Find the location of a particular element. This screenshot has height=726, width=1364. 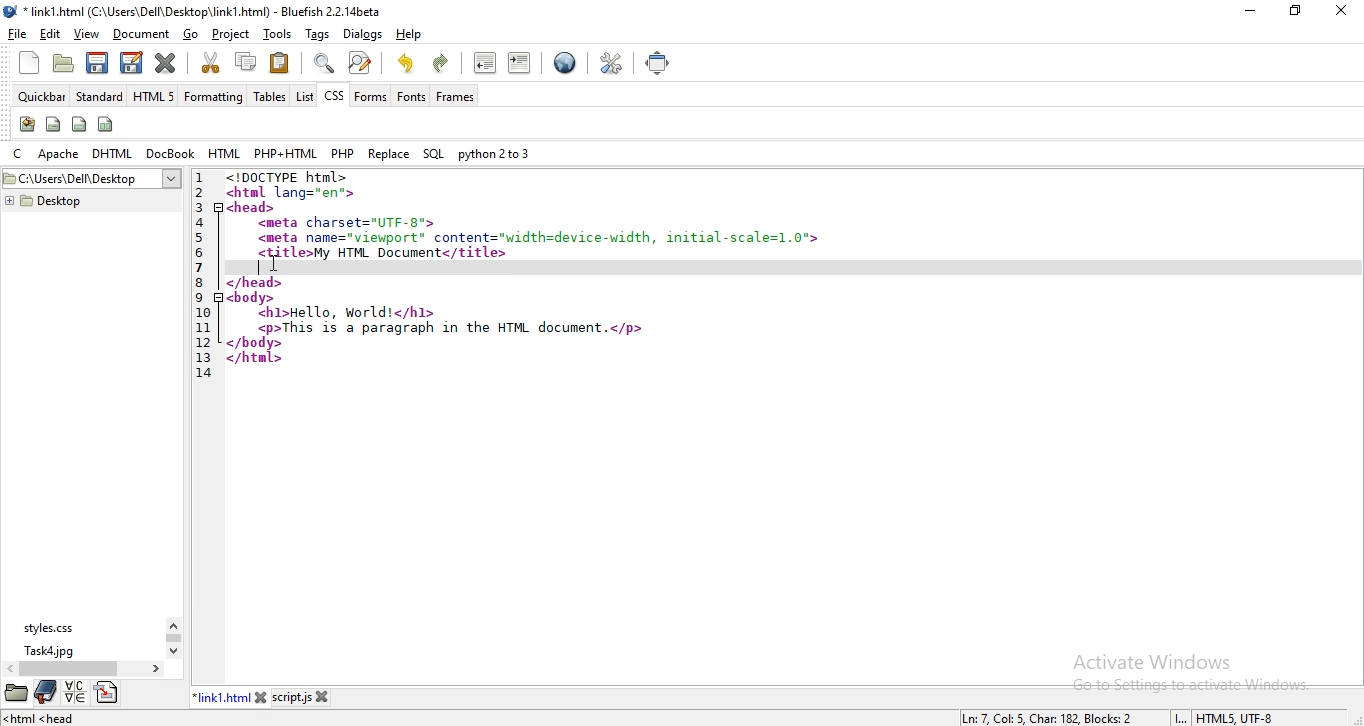

scroll bar is located at coordinates (173, 638).